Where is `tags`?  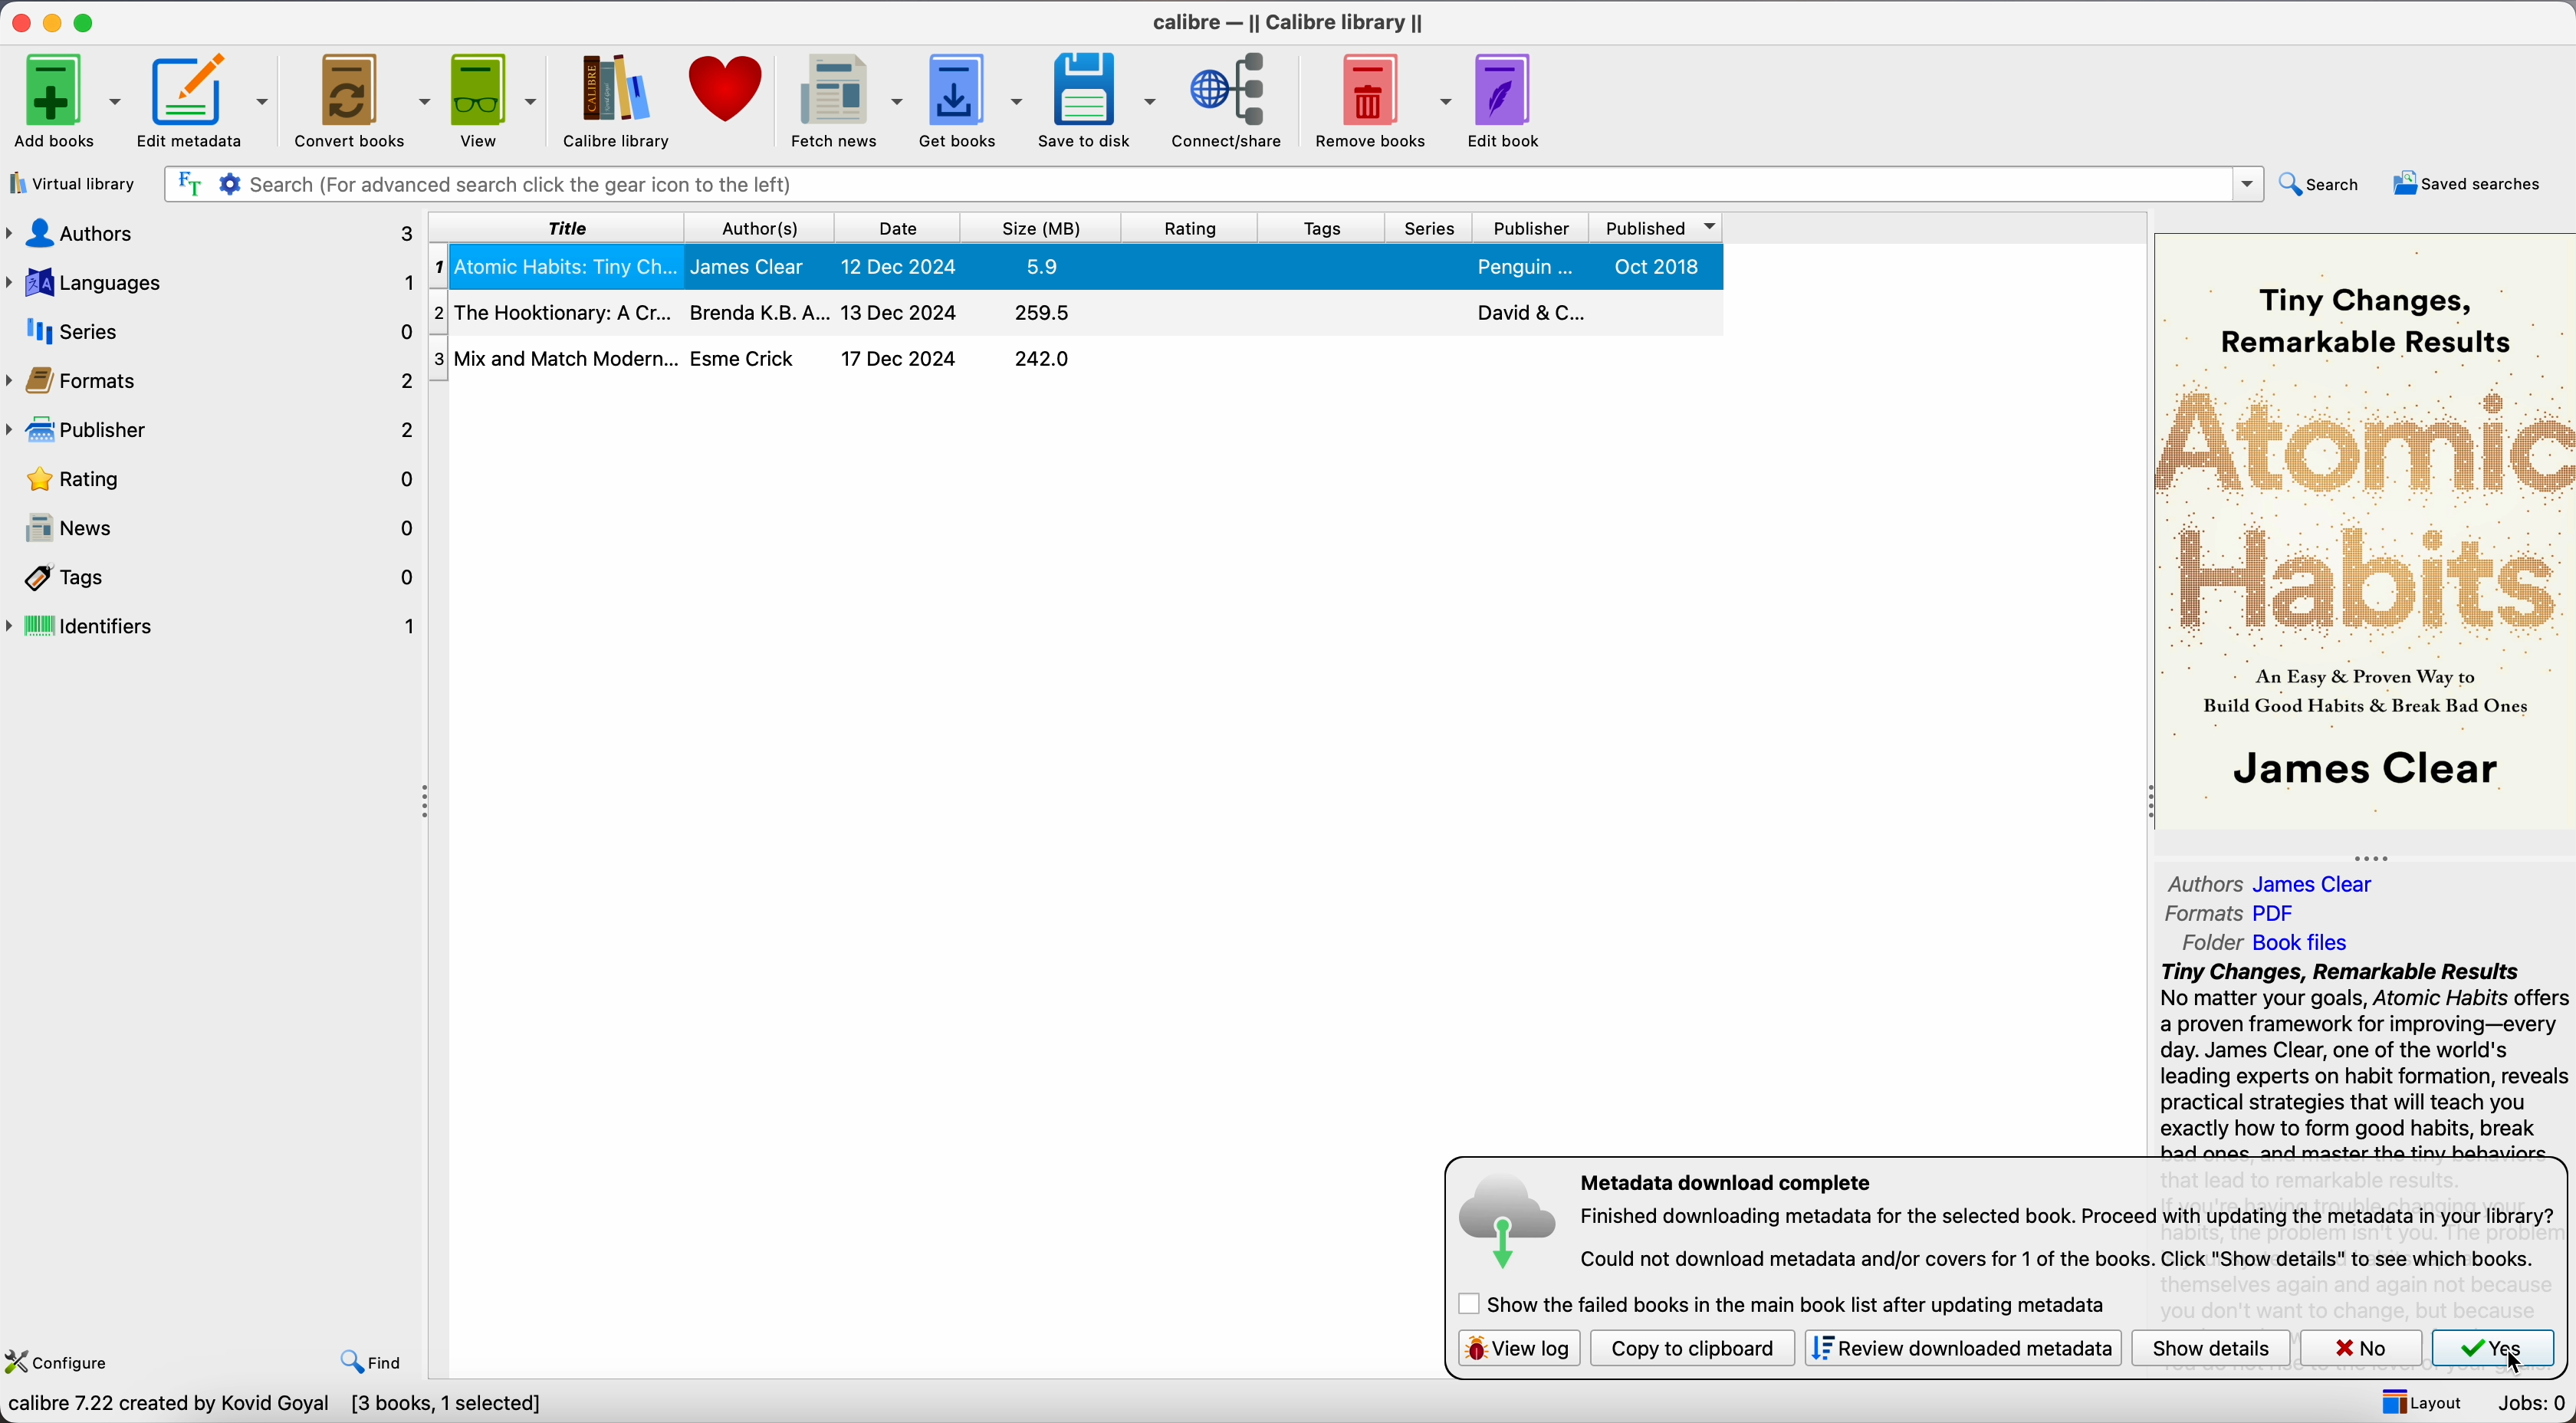 tags is located at coordinates (1322, 227).